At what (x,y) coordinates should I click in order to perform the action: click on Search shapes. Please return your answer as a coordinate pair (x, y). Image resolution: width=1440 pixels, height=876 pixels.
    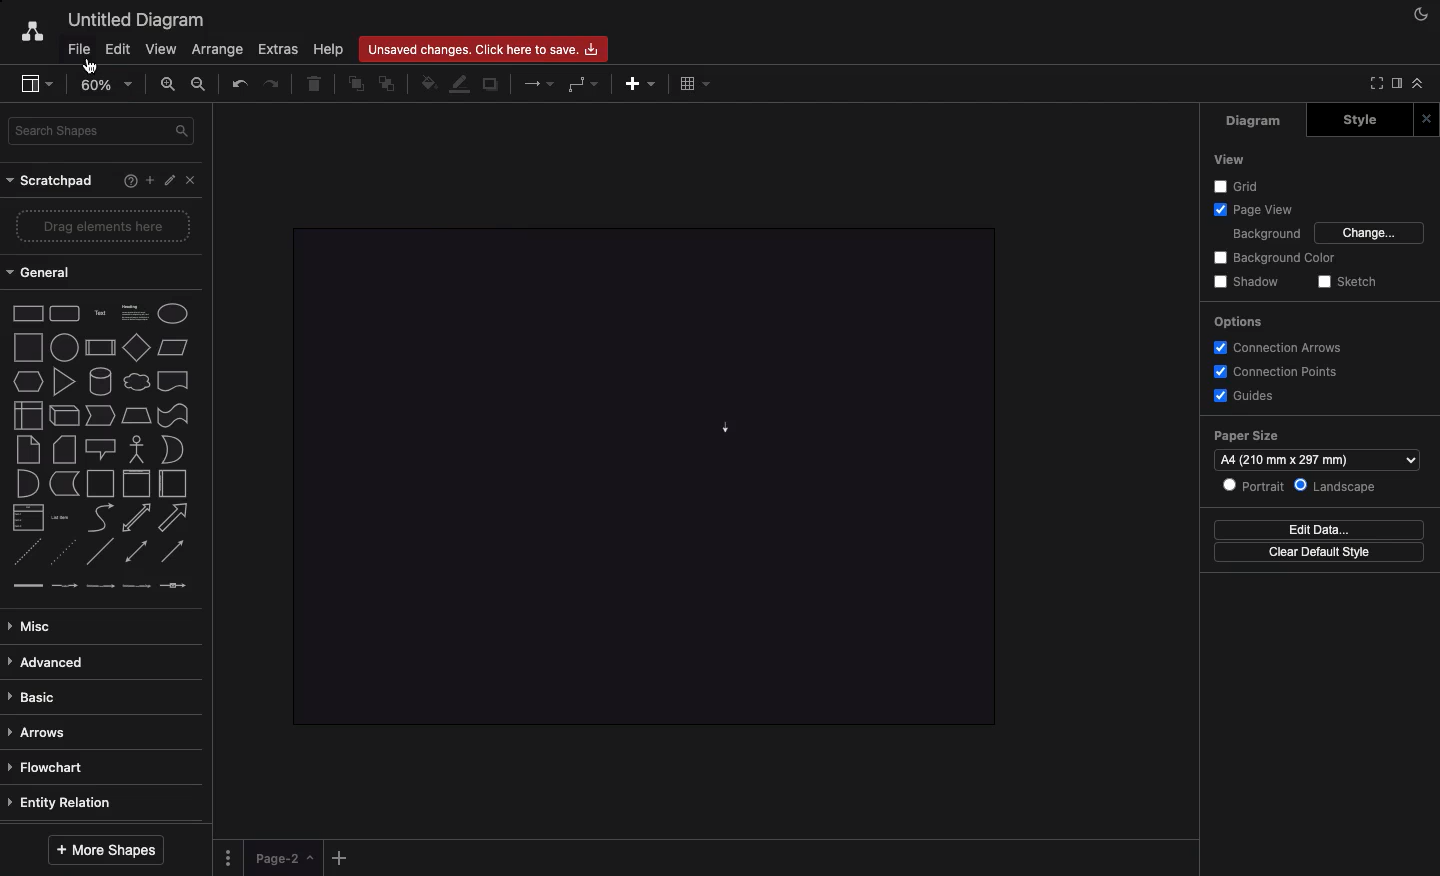
    Looking at the image, I should click on (101, 132).